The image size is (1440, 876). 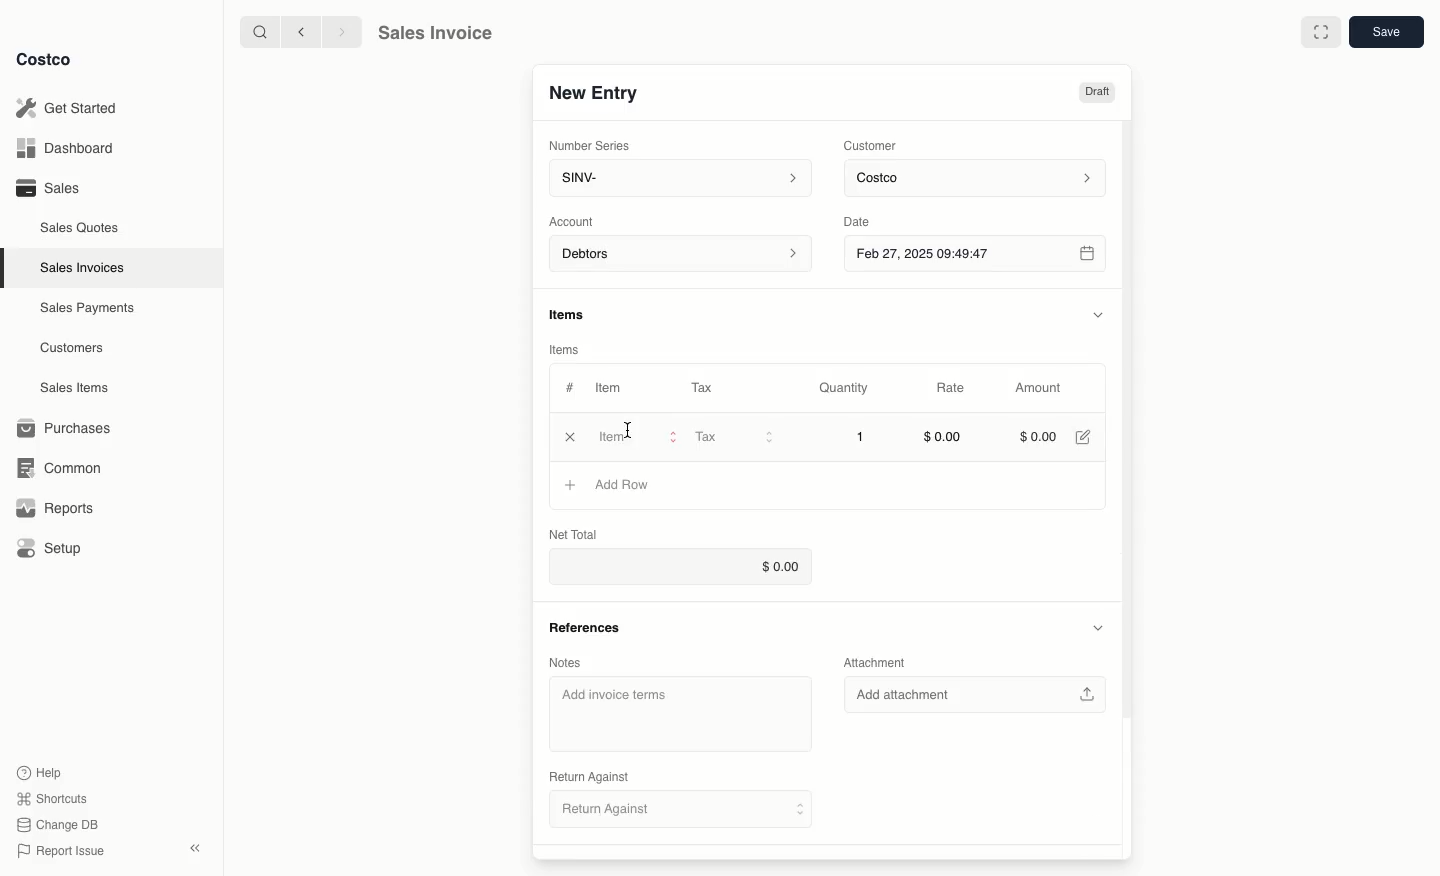 What do you see at coordinates (1098, 93) in the screenshot?
I see `Draft` at bounding box center [1098, 93].